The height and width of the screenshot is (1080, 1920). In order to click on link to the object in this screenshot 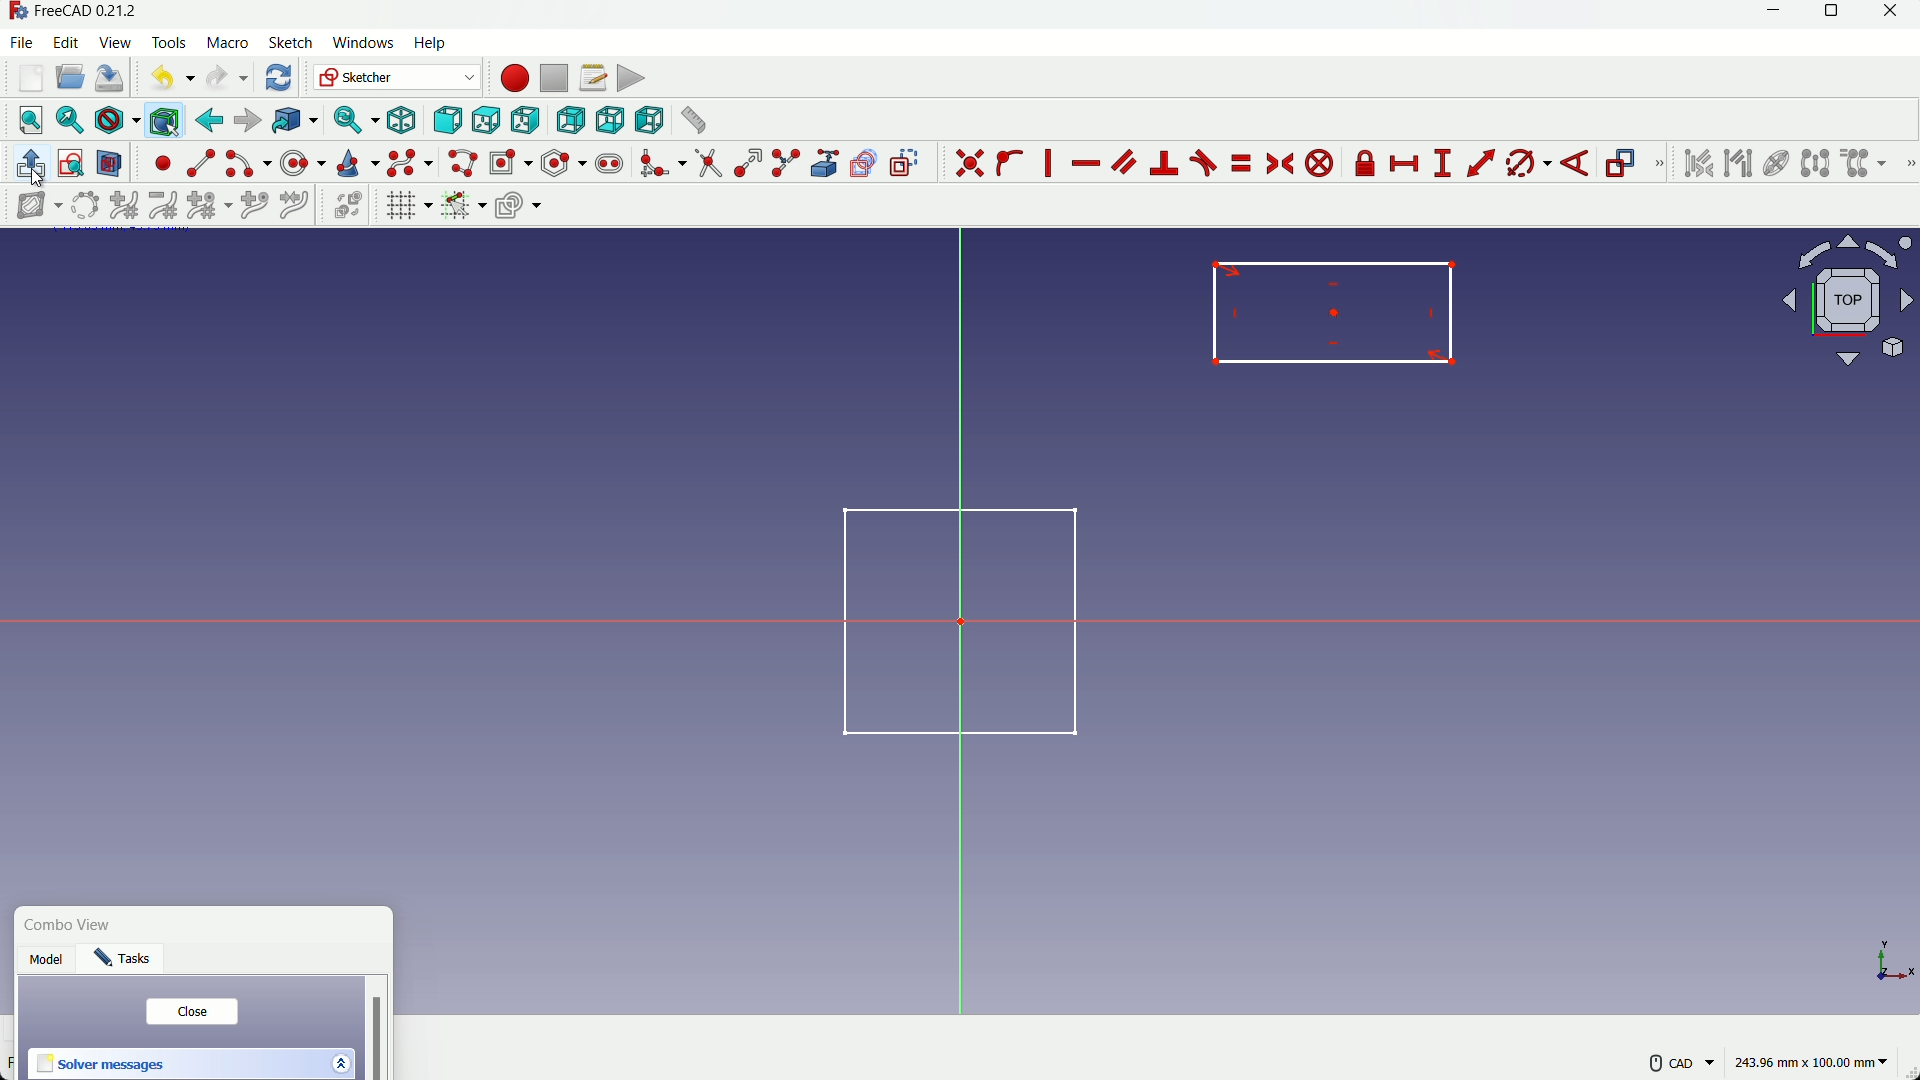, I will do `click(292, 122)`.